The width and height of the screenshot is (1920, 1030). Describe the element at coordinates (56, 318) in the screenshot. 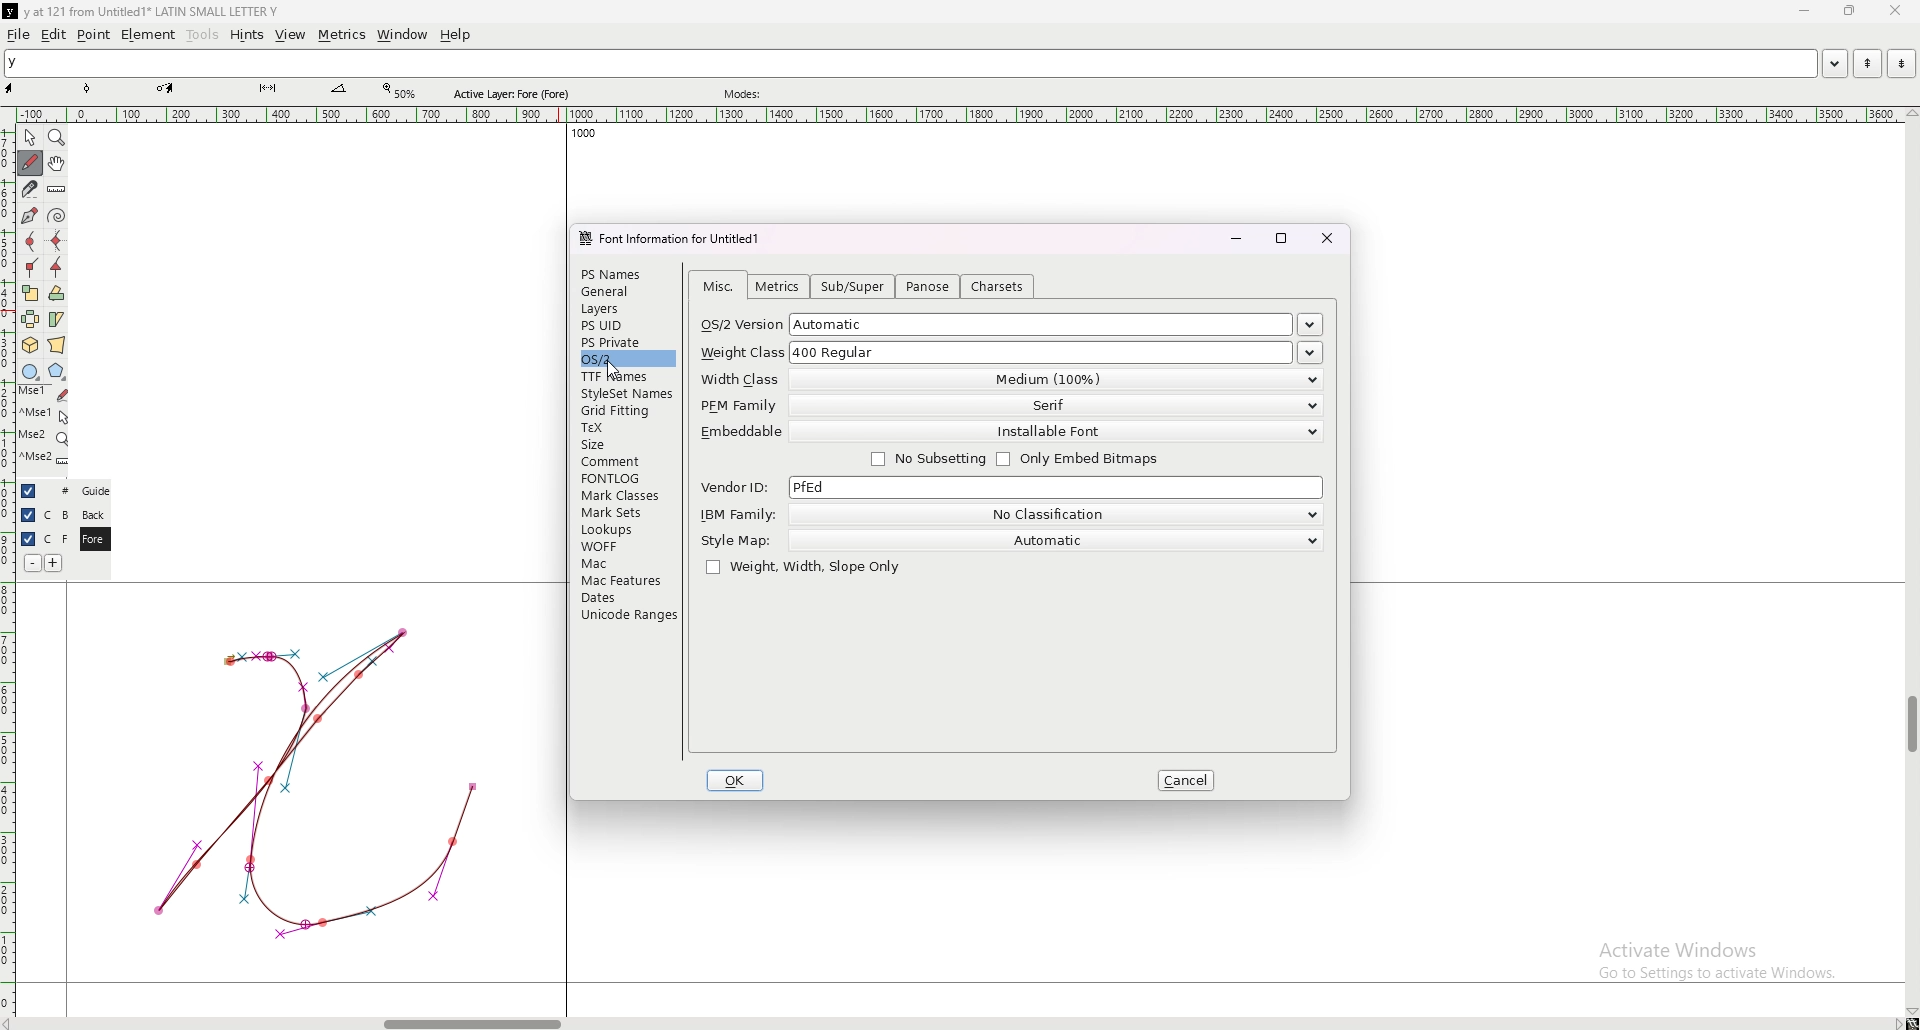

I see `skew the selection` at that location.